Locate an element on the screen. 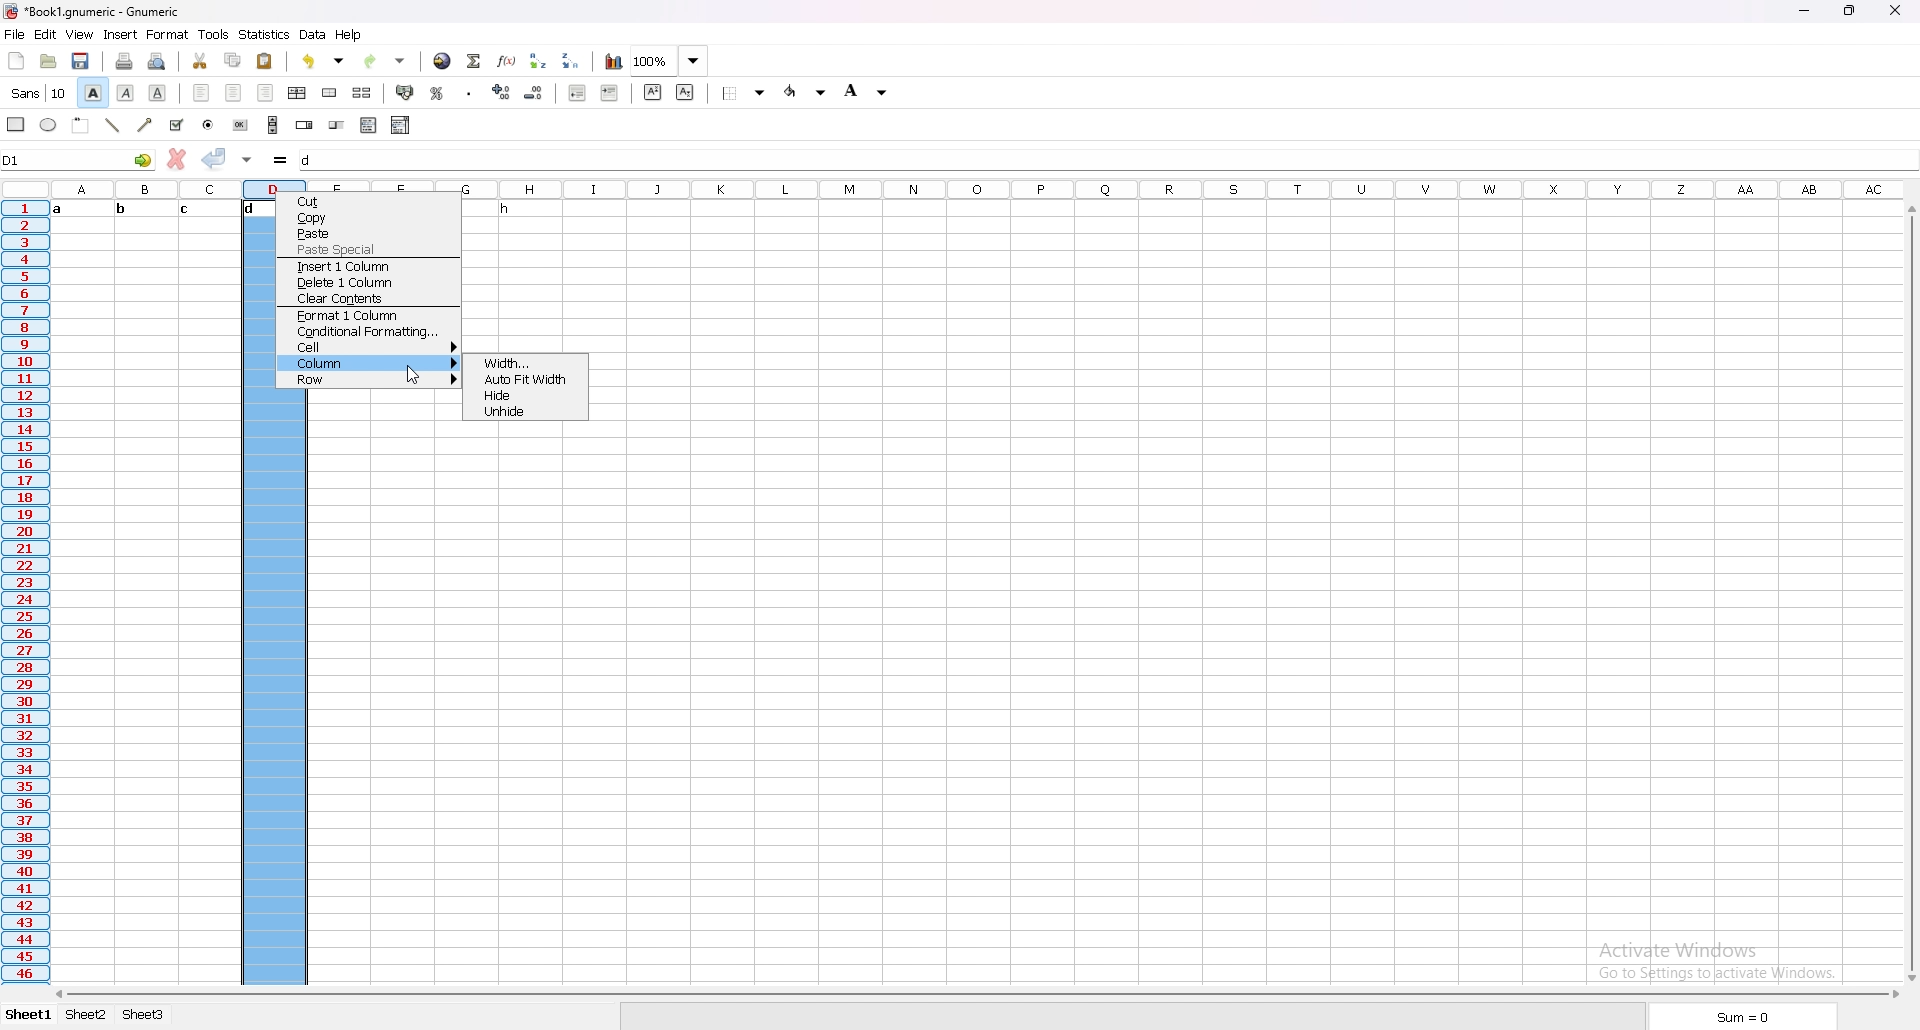 This screenshot has height=1030, width=1920. ellipse is located at coordinates (50, 125).